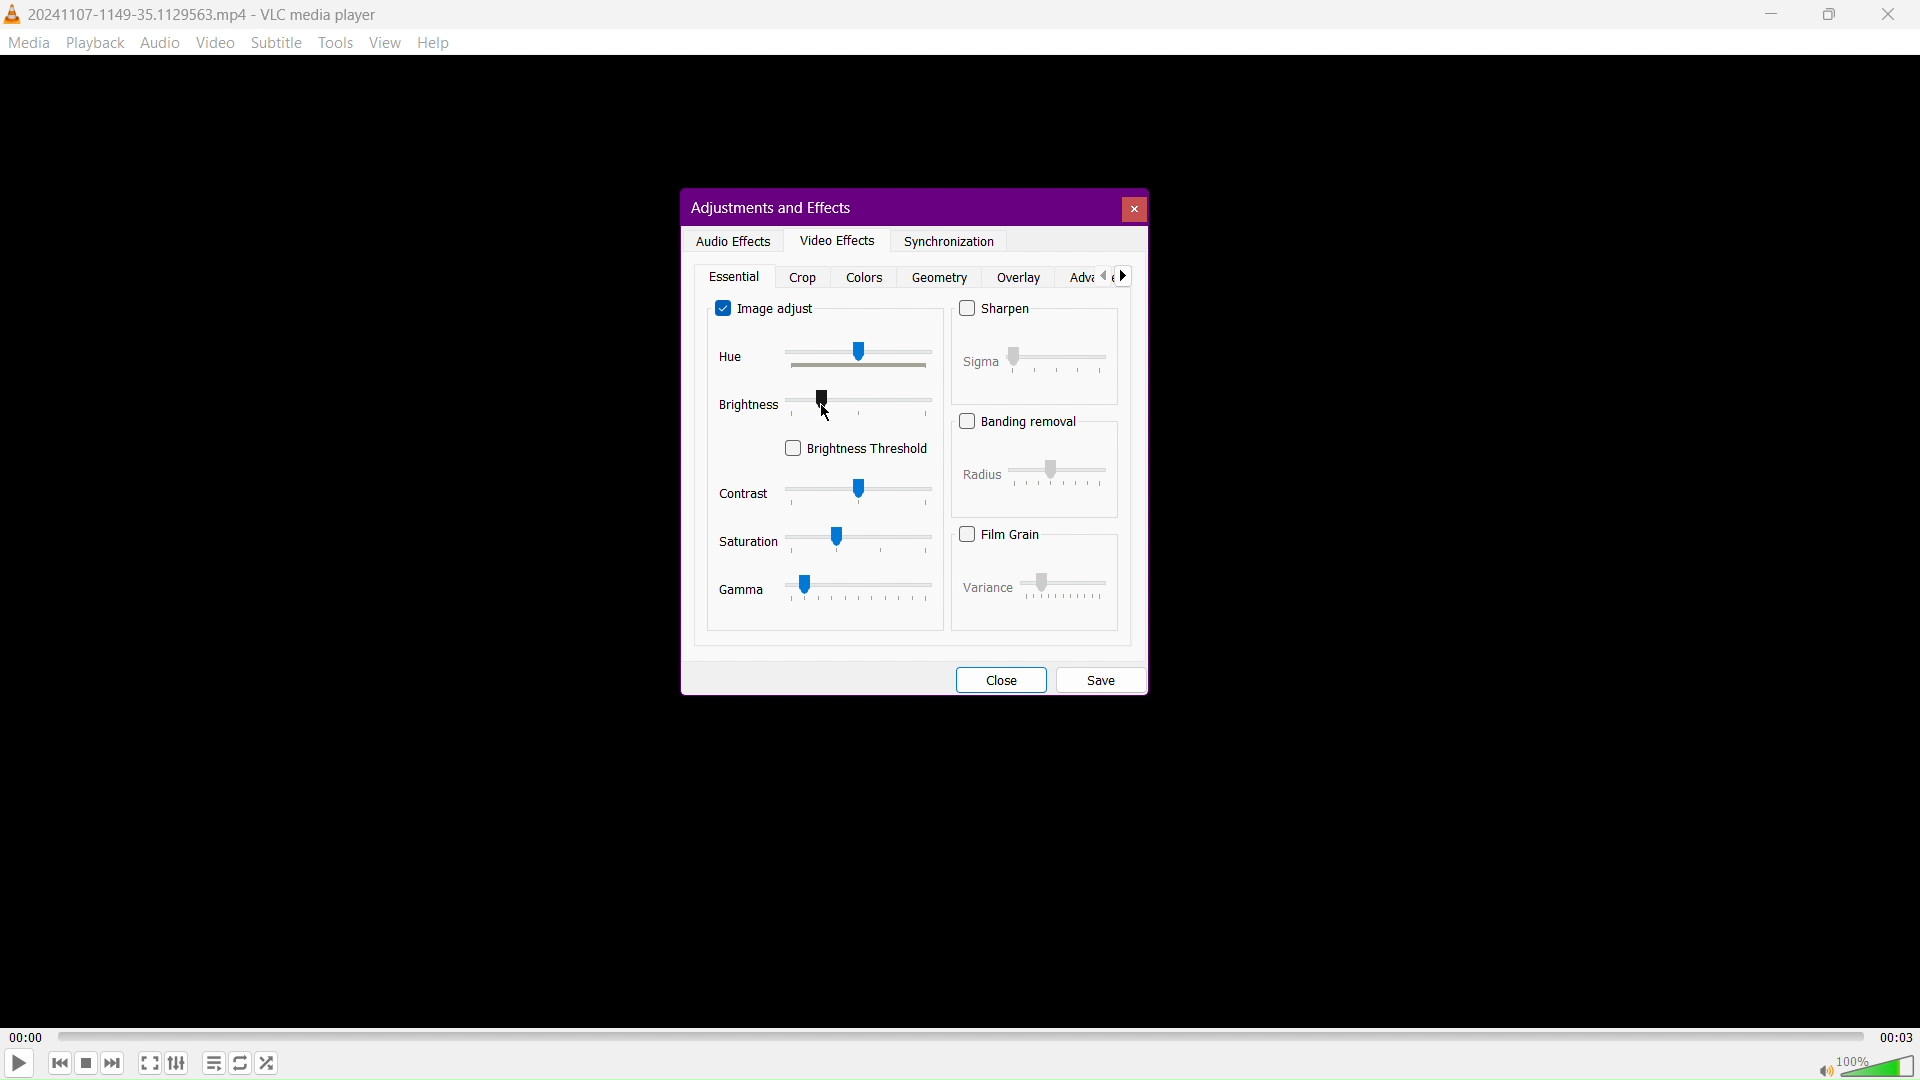  I want to click on Brightness, so click(826, 404).